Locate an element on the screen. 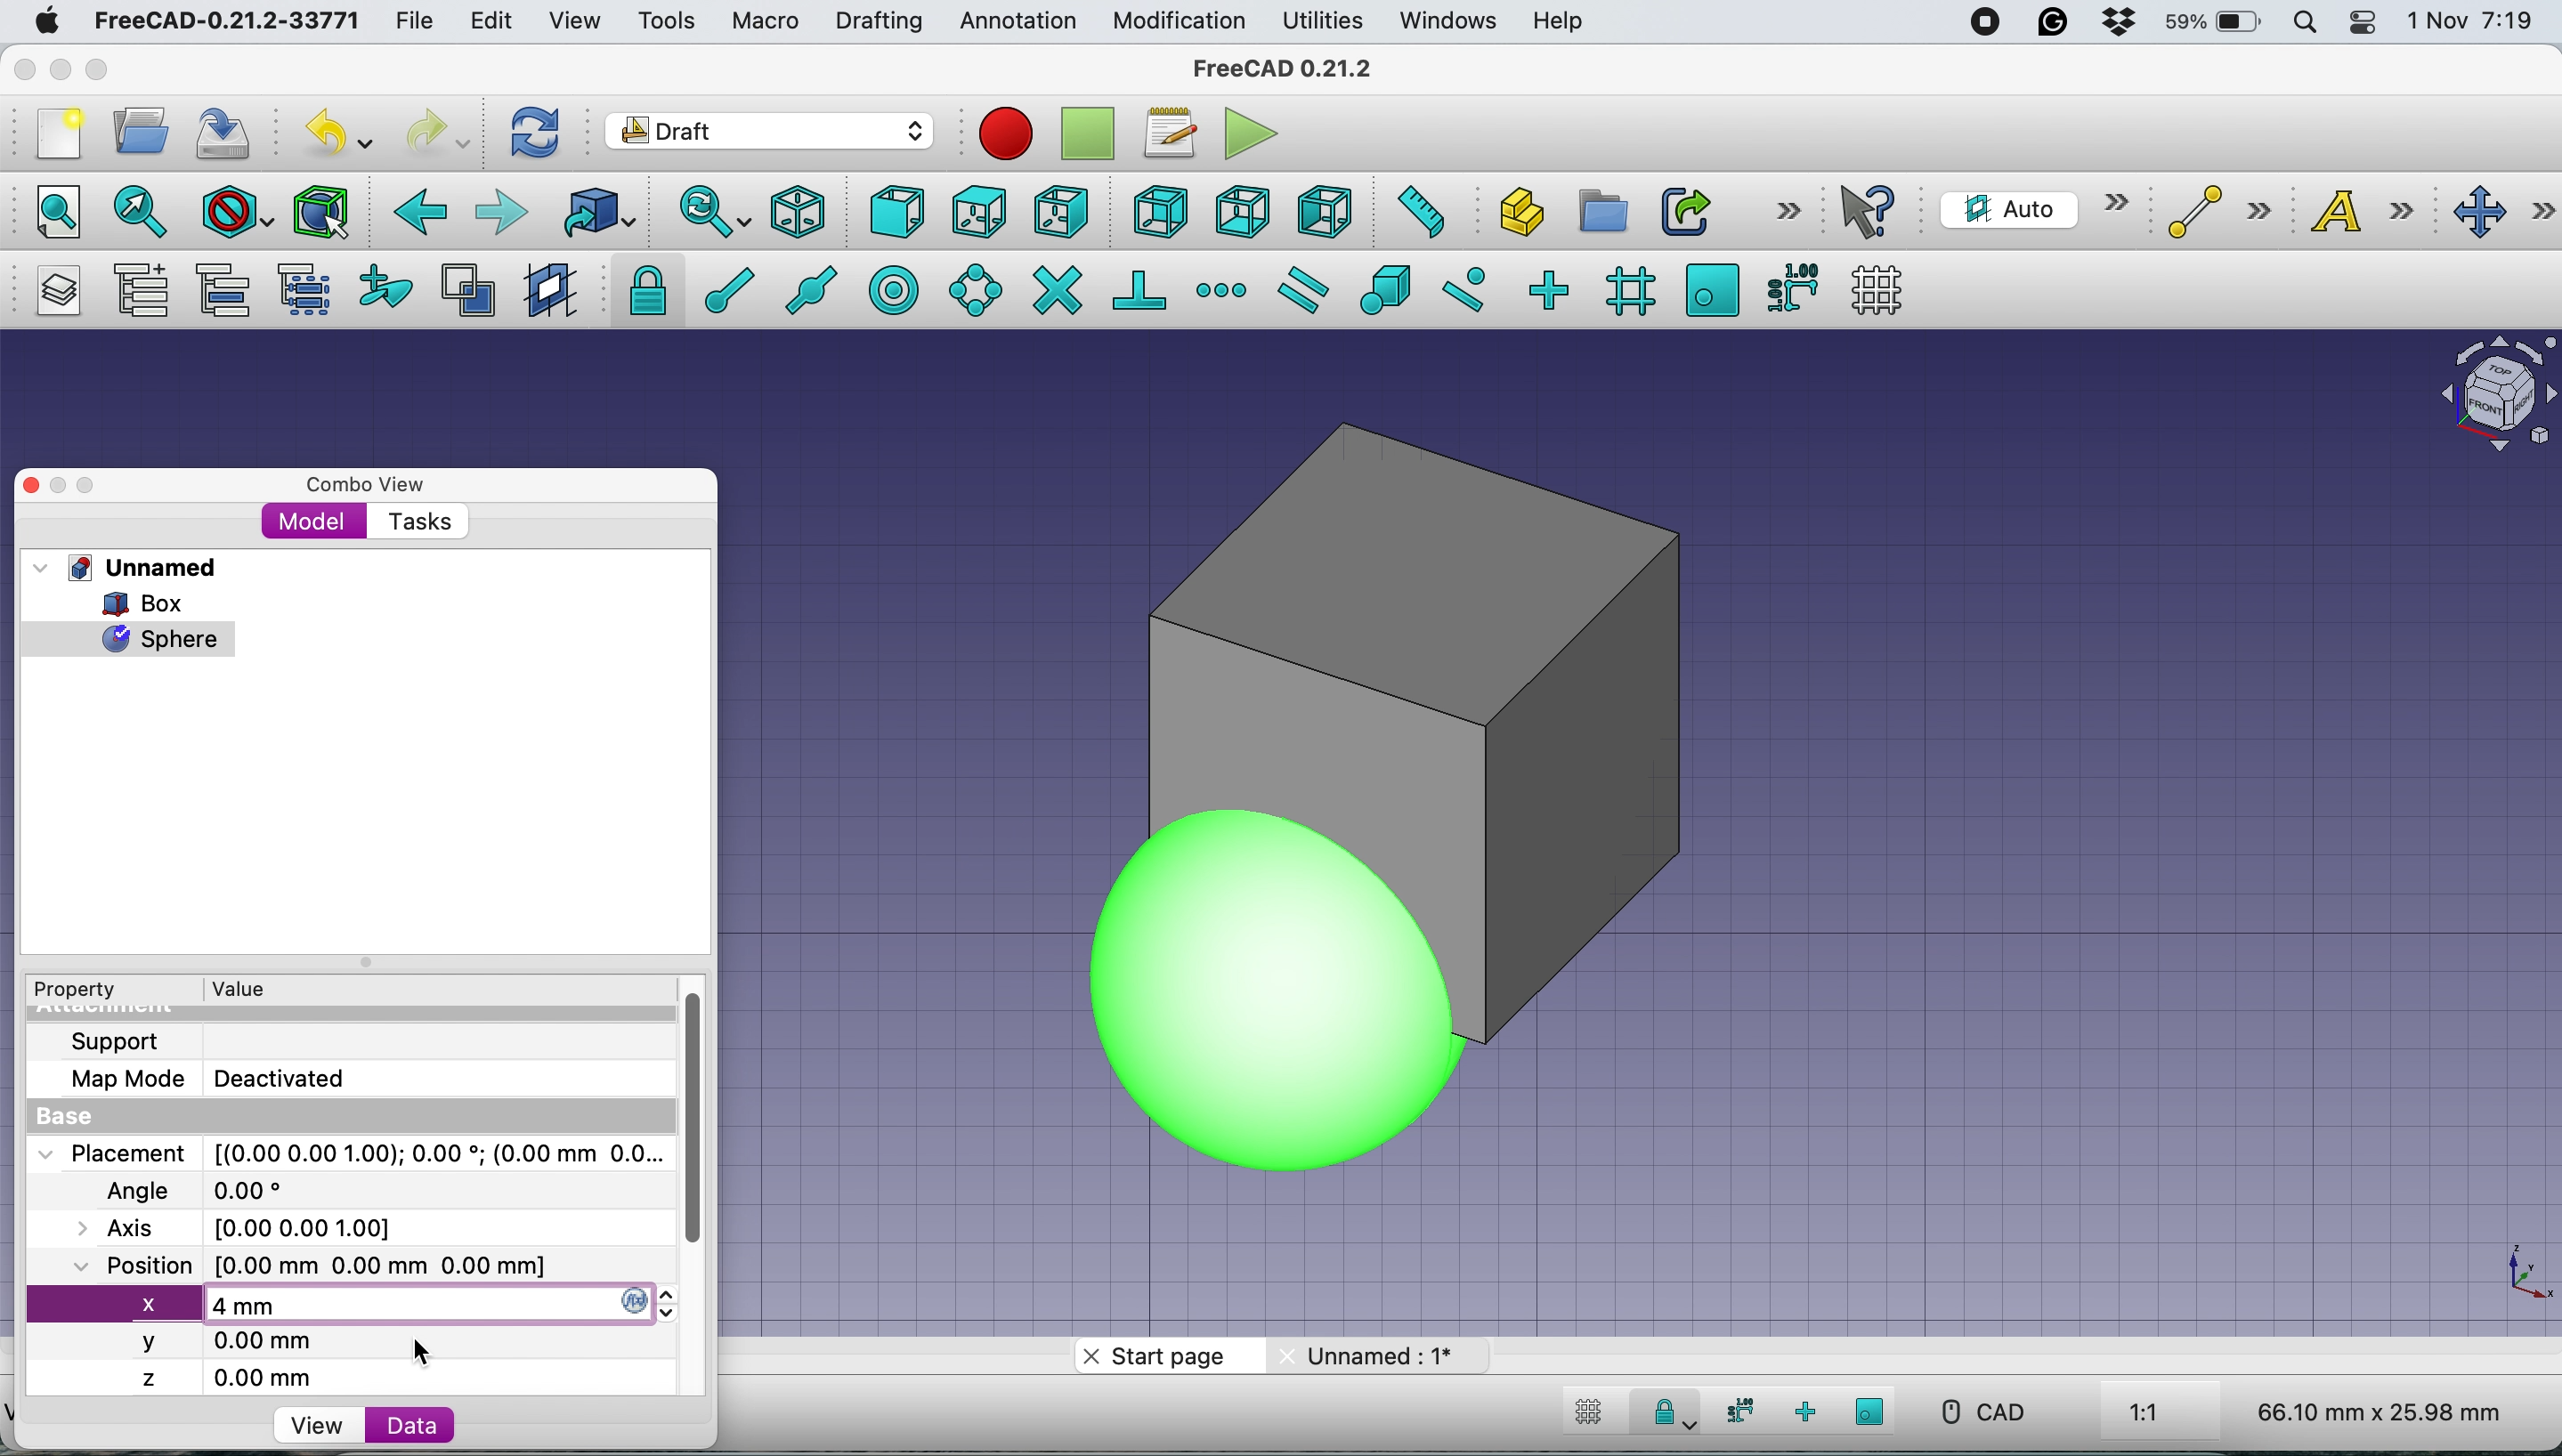  date and time is located at coordinates (2473, 22).